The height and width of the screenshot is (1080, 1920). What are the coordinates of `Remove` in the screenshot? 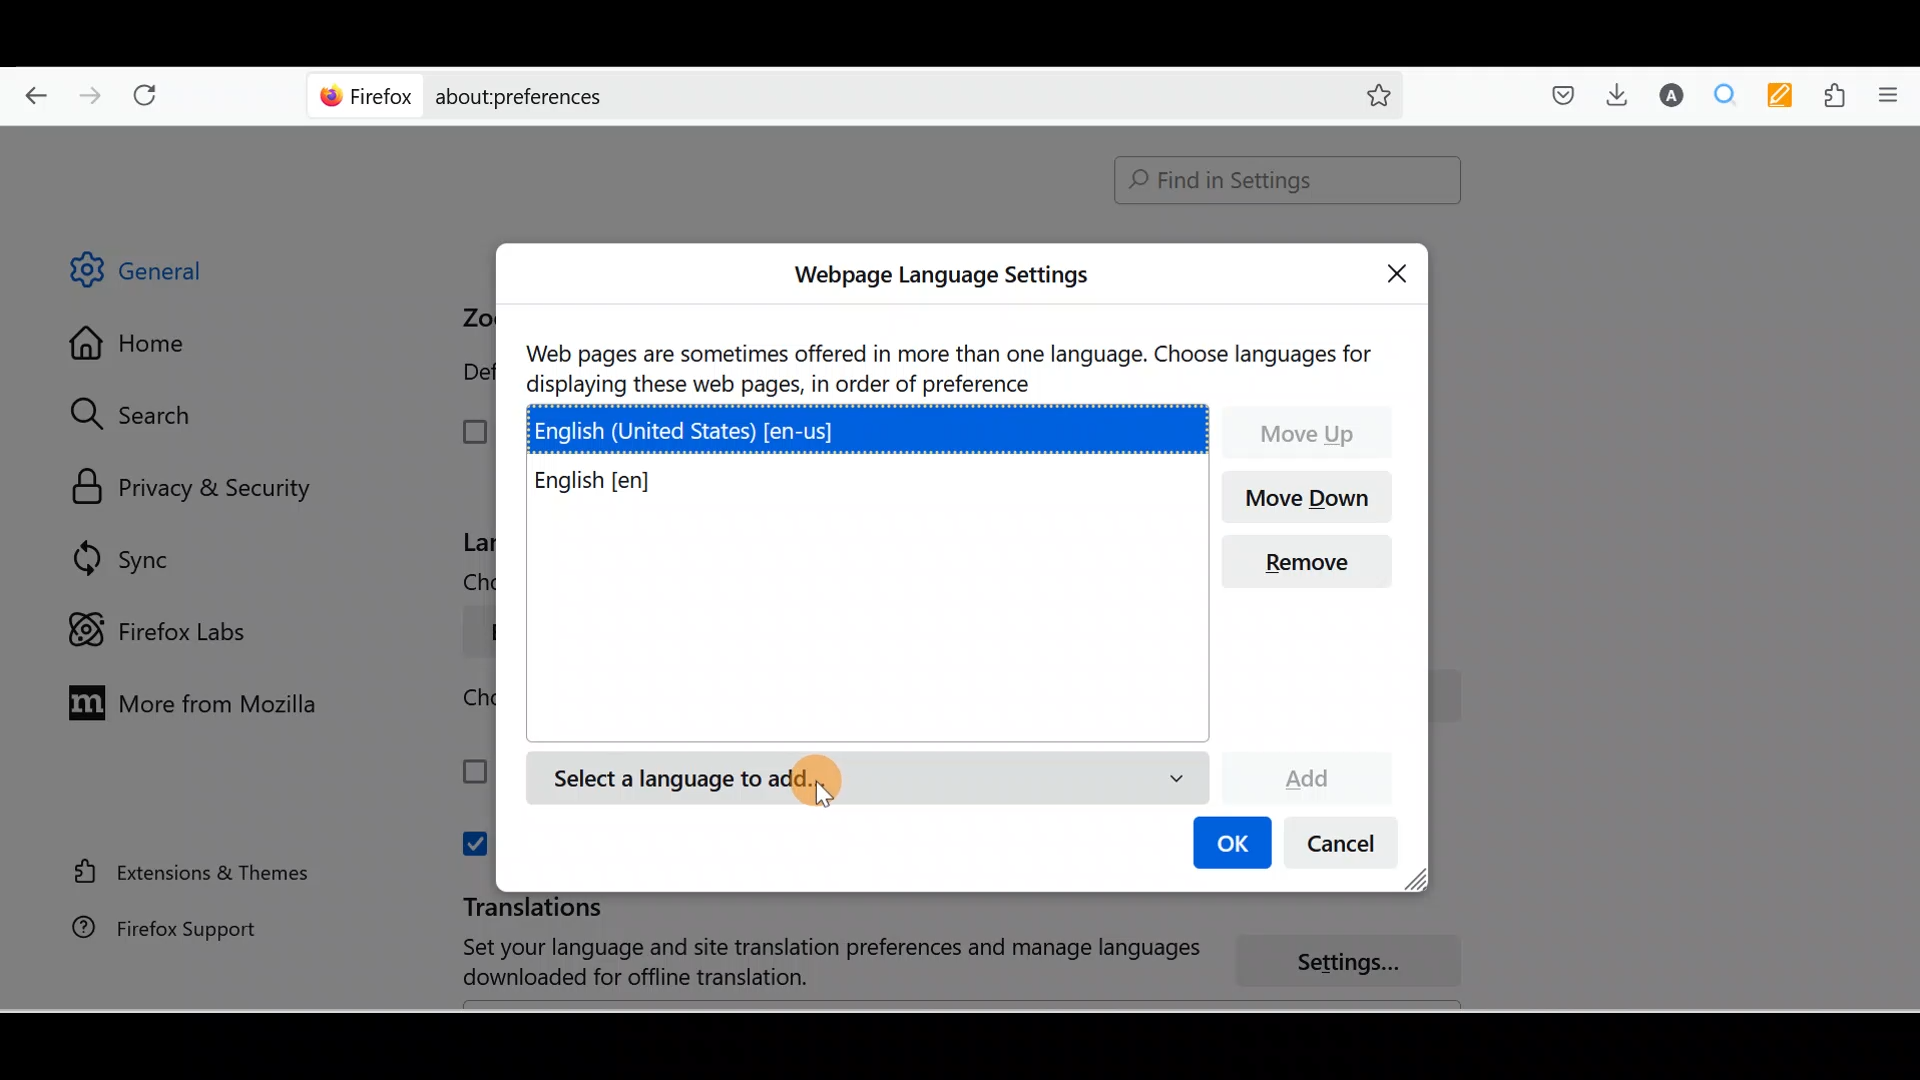 It's located at (1316, 562).